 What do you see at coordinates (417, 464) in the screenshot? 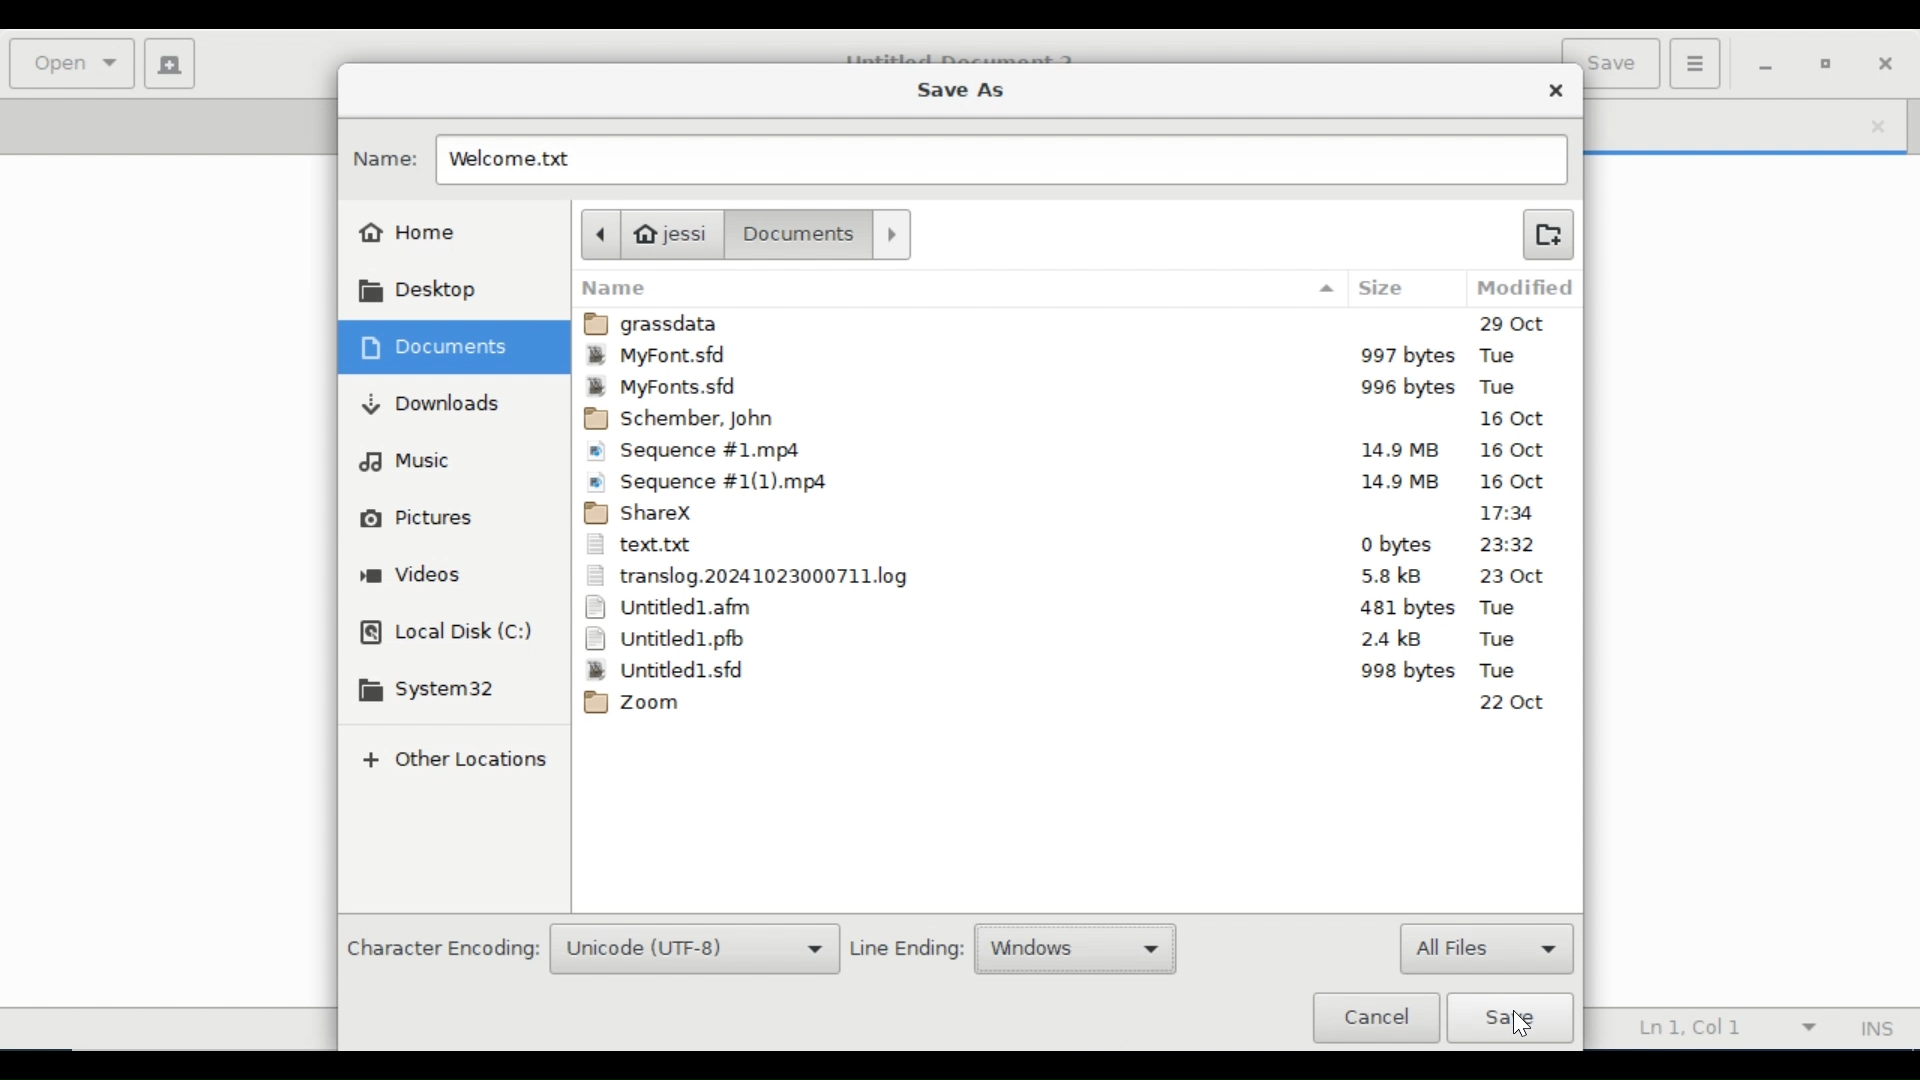
I see `Music` at bounding box center [417, 464].